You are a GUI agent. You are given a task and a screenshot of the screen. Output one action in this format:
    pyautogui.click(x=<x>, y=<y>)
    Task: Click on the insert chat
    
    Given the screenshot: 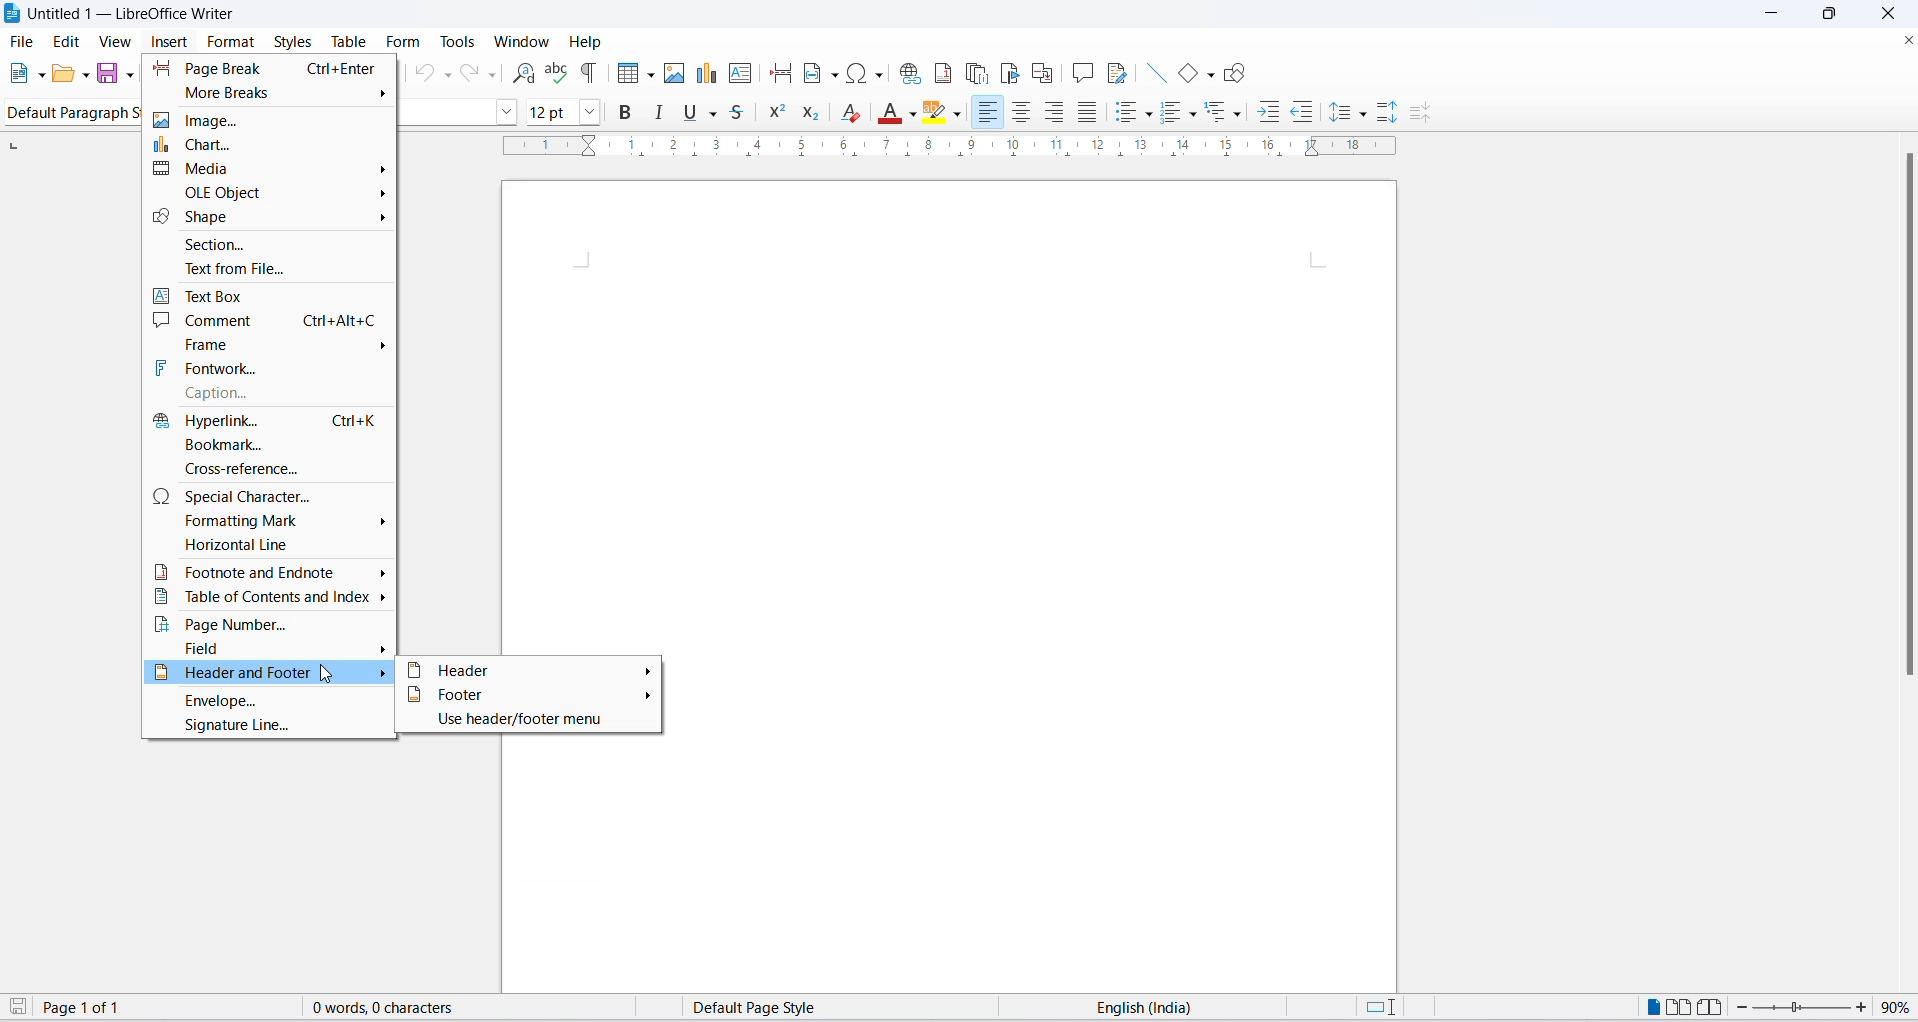 What is the action you would take?
    pyautogui.click(x=706, y=77)
    